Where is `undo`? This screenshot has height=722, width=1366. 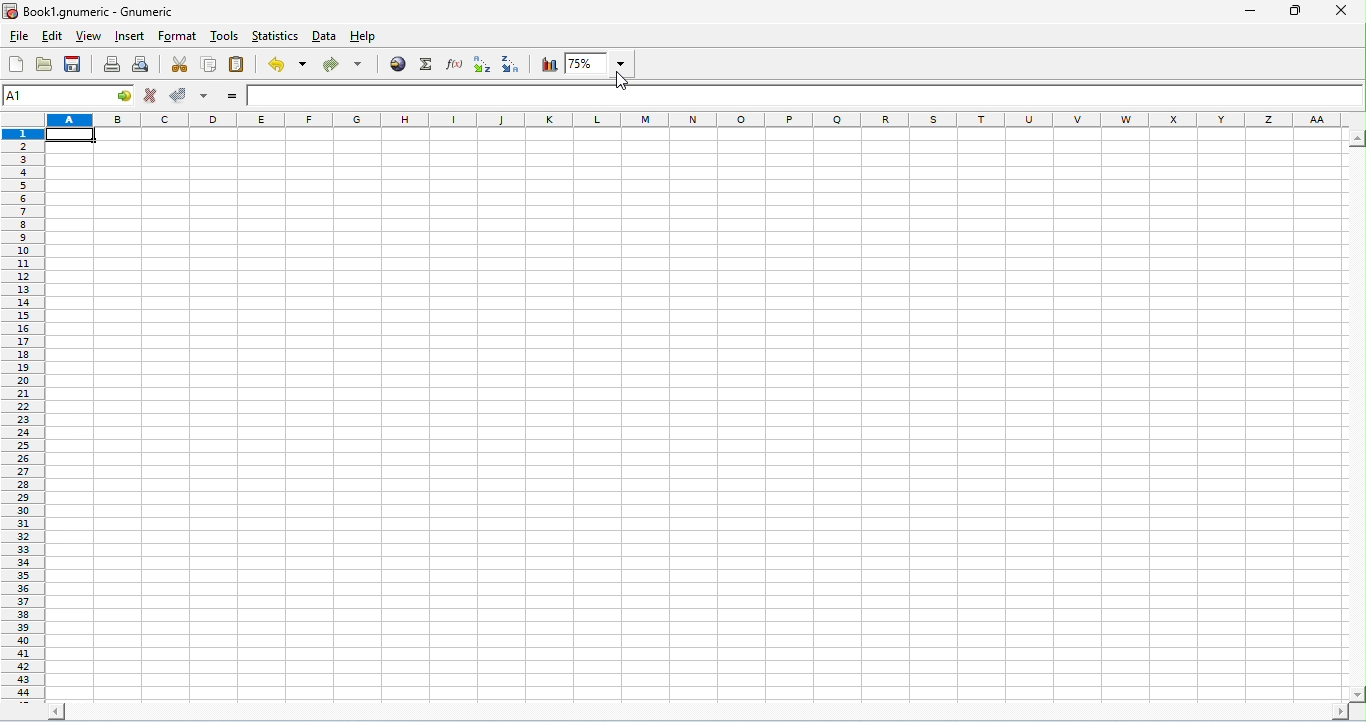
undo is located at coordinates (287, 64).